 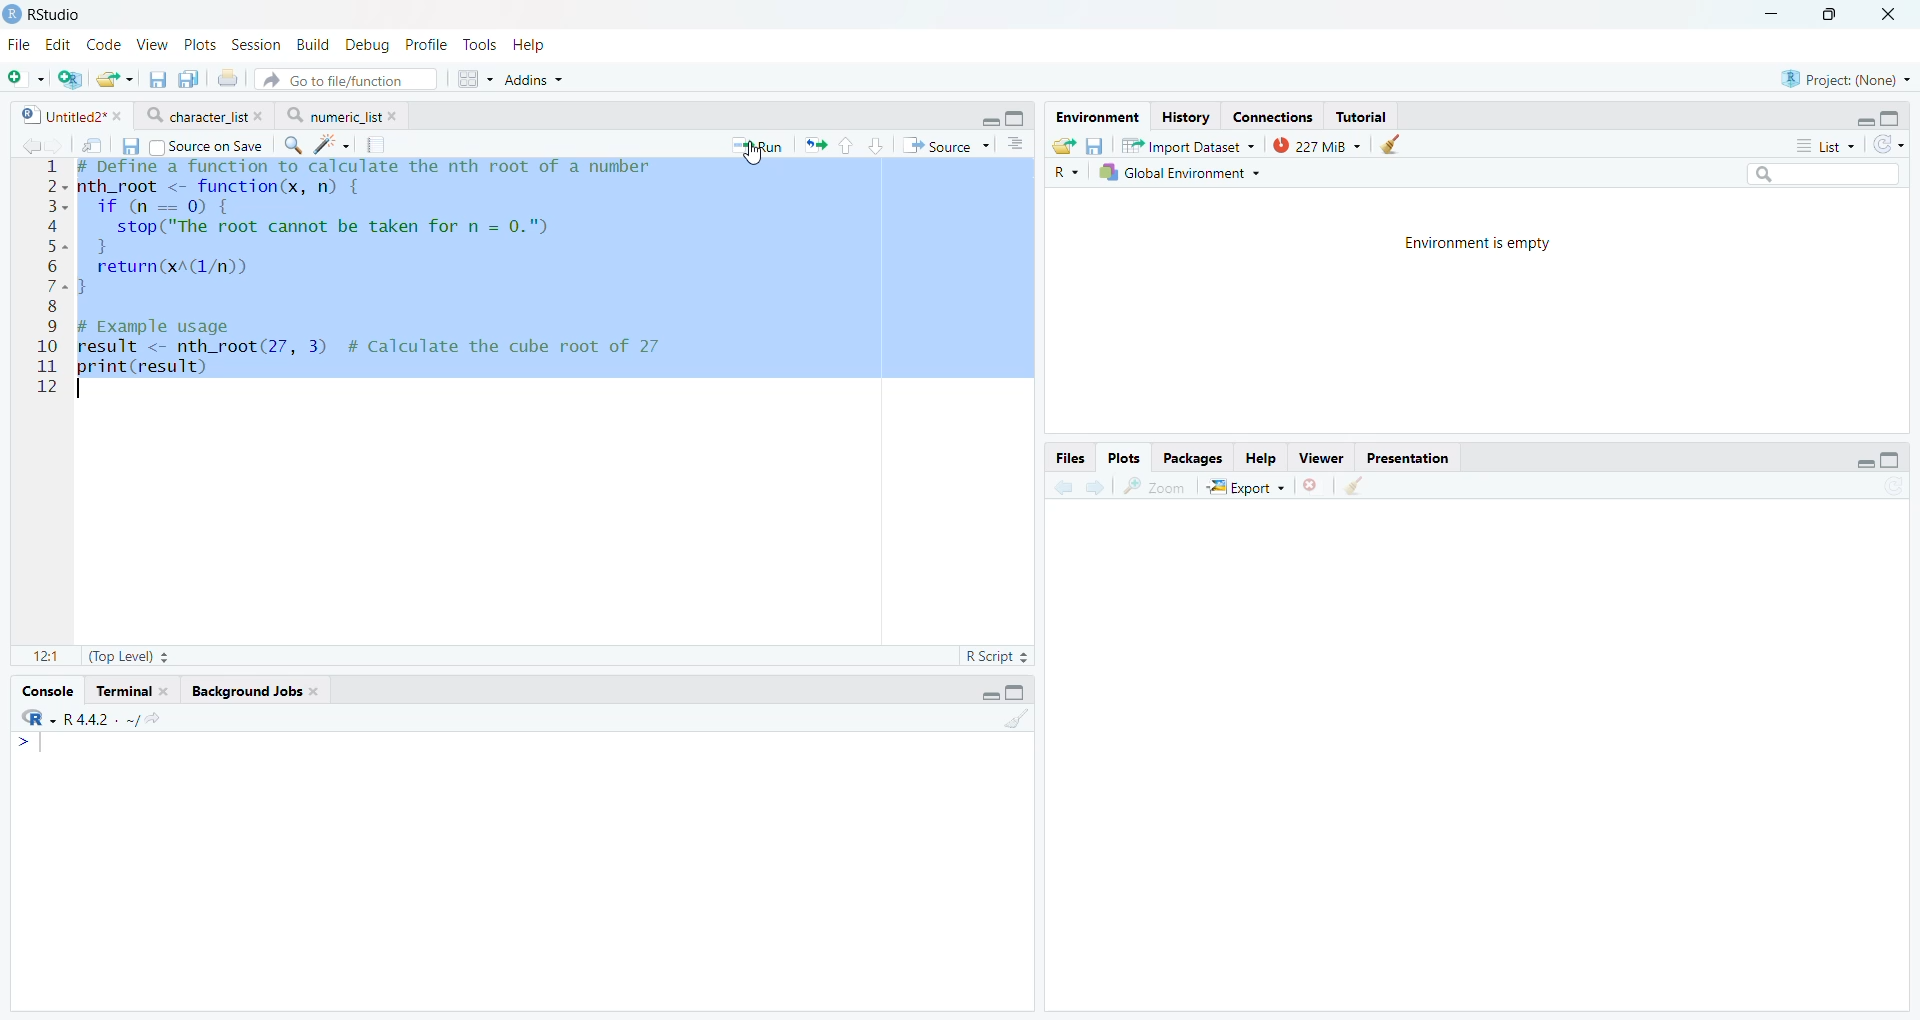 What do you see at coordinates (1409, 456) in the screenshot?
I see `Presentation` at bounding box center [1409, 456].